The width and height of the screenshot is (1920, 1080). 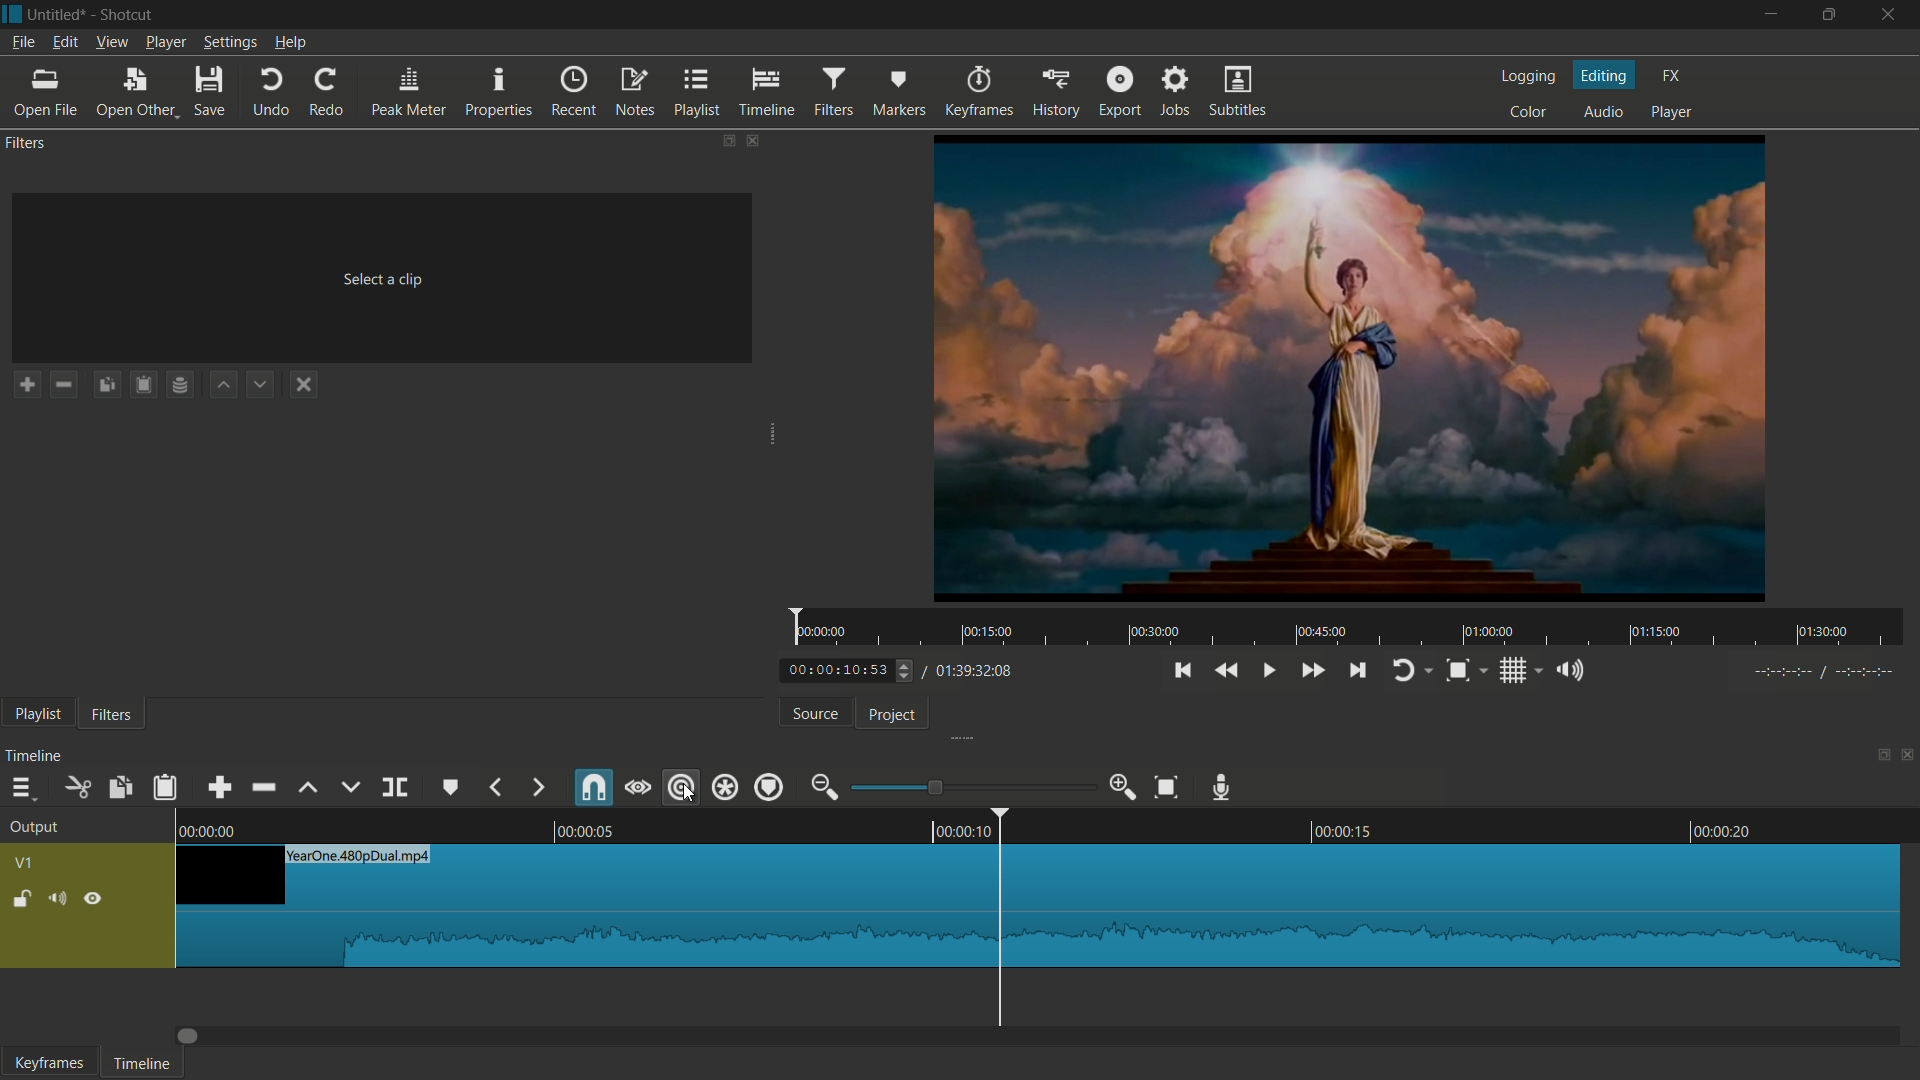 What do you see at coordinates (35, 757) in the screenshot?
I see `timeline` at bounding box center [35, 757].